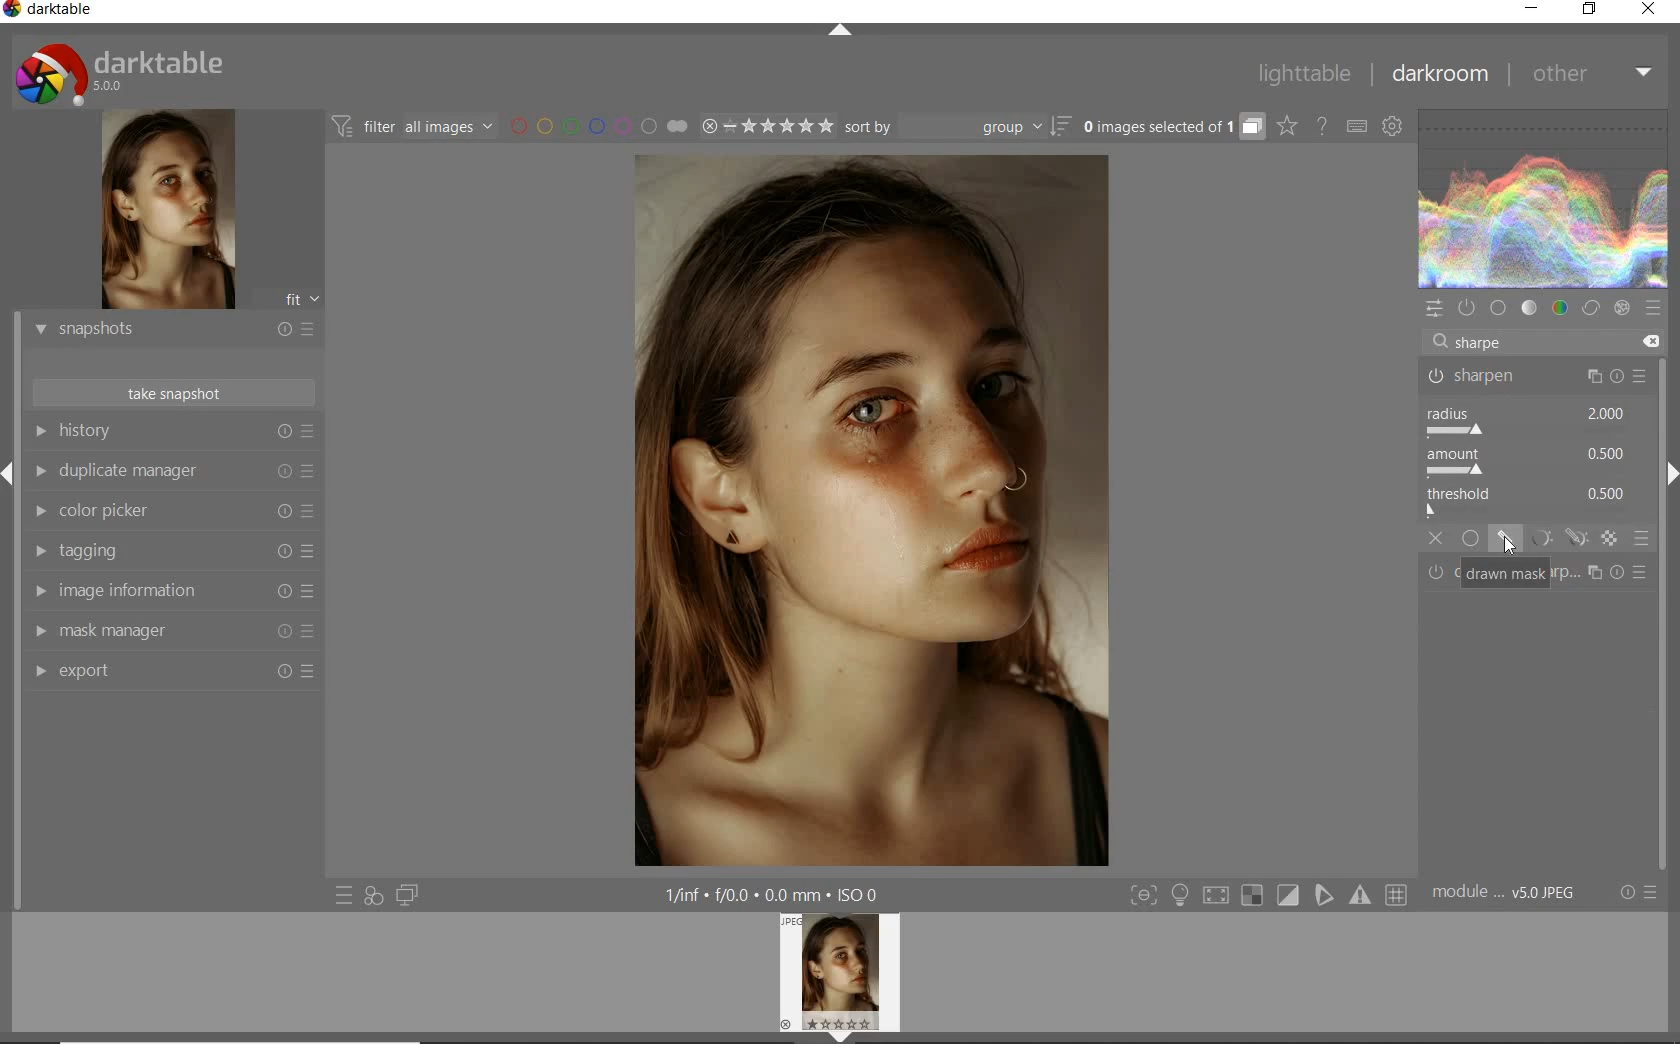 This screenshot has width=1680, height=1044. Describe the element at coordinates (121, 73) in the screenshot. I see `system logo` at that location.